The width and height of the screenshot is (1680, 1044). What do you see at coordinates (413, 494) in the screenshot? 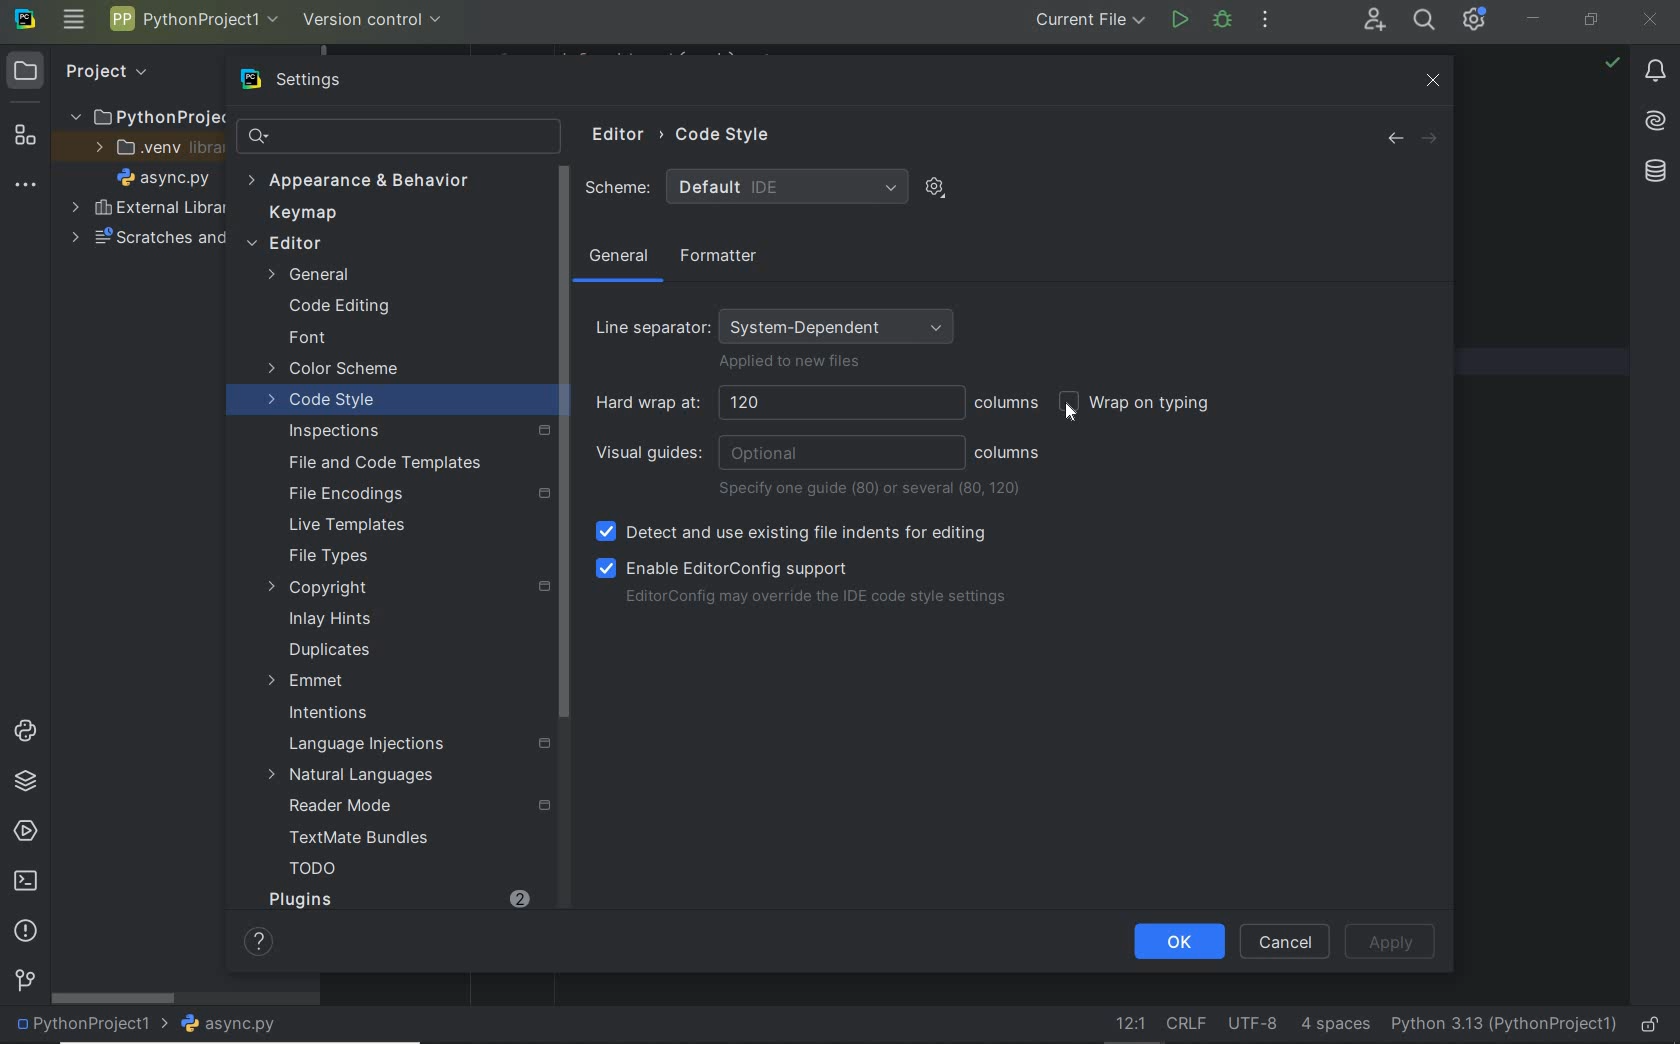
I see `File Encodings` at bounding box center [413, 494].